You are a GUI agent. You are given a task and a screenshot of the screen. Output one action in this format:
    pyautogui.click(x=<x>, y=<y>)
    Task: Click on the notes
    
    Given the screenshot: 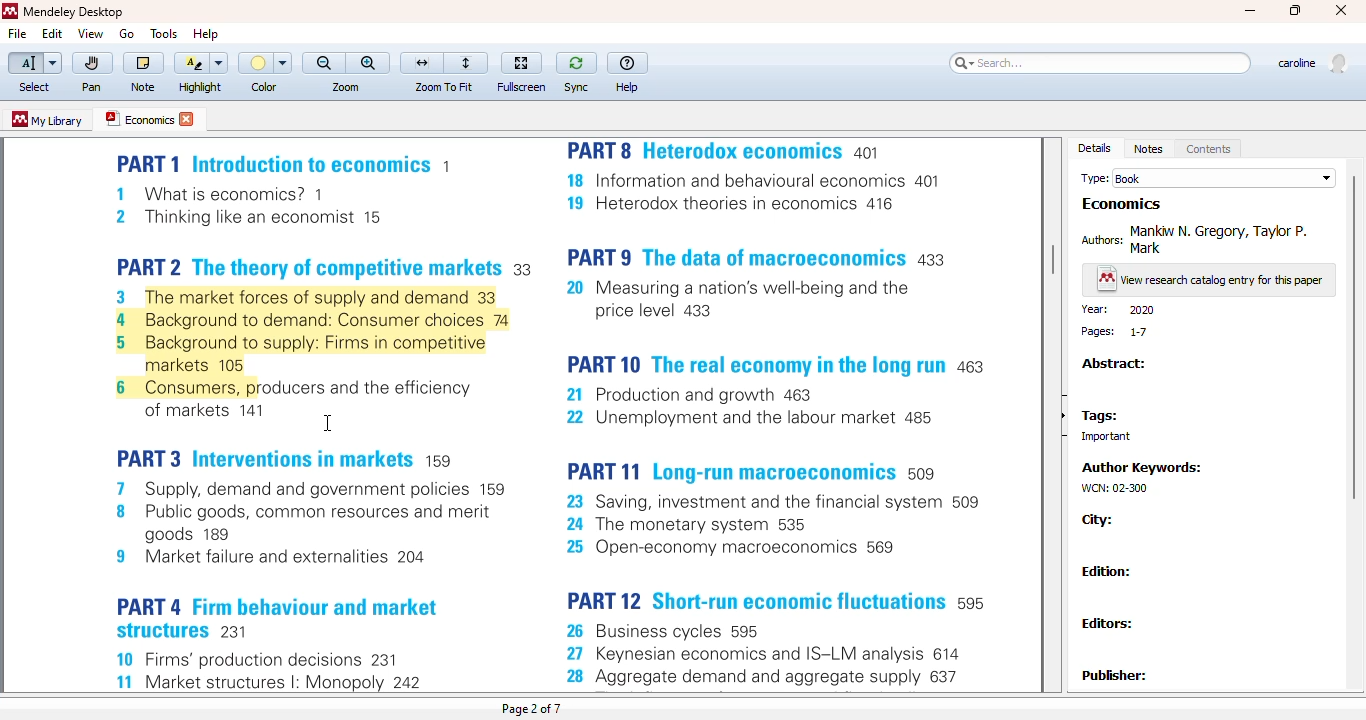 What is the action you would take?
    pyautogui.click(x=1148, y=149)
    